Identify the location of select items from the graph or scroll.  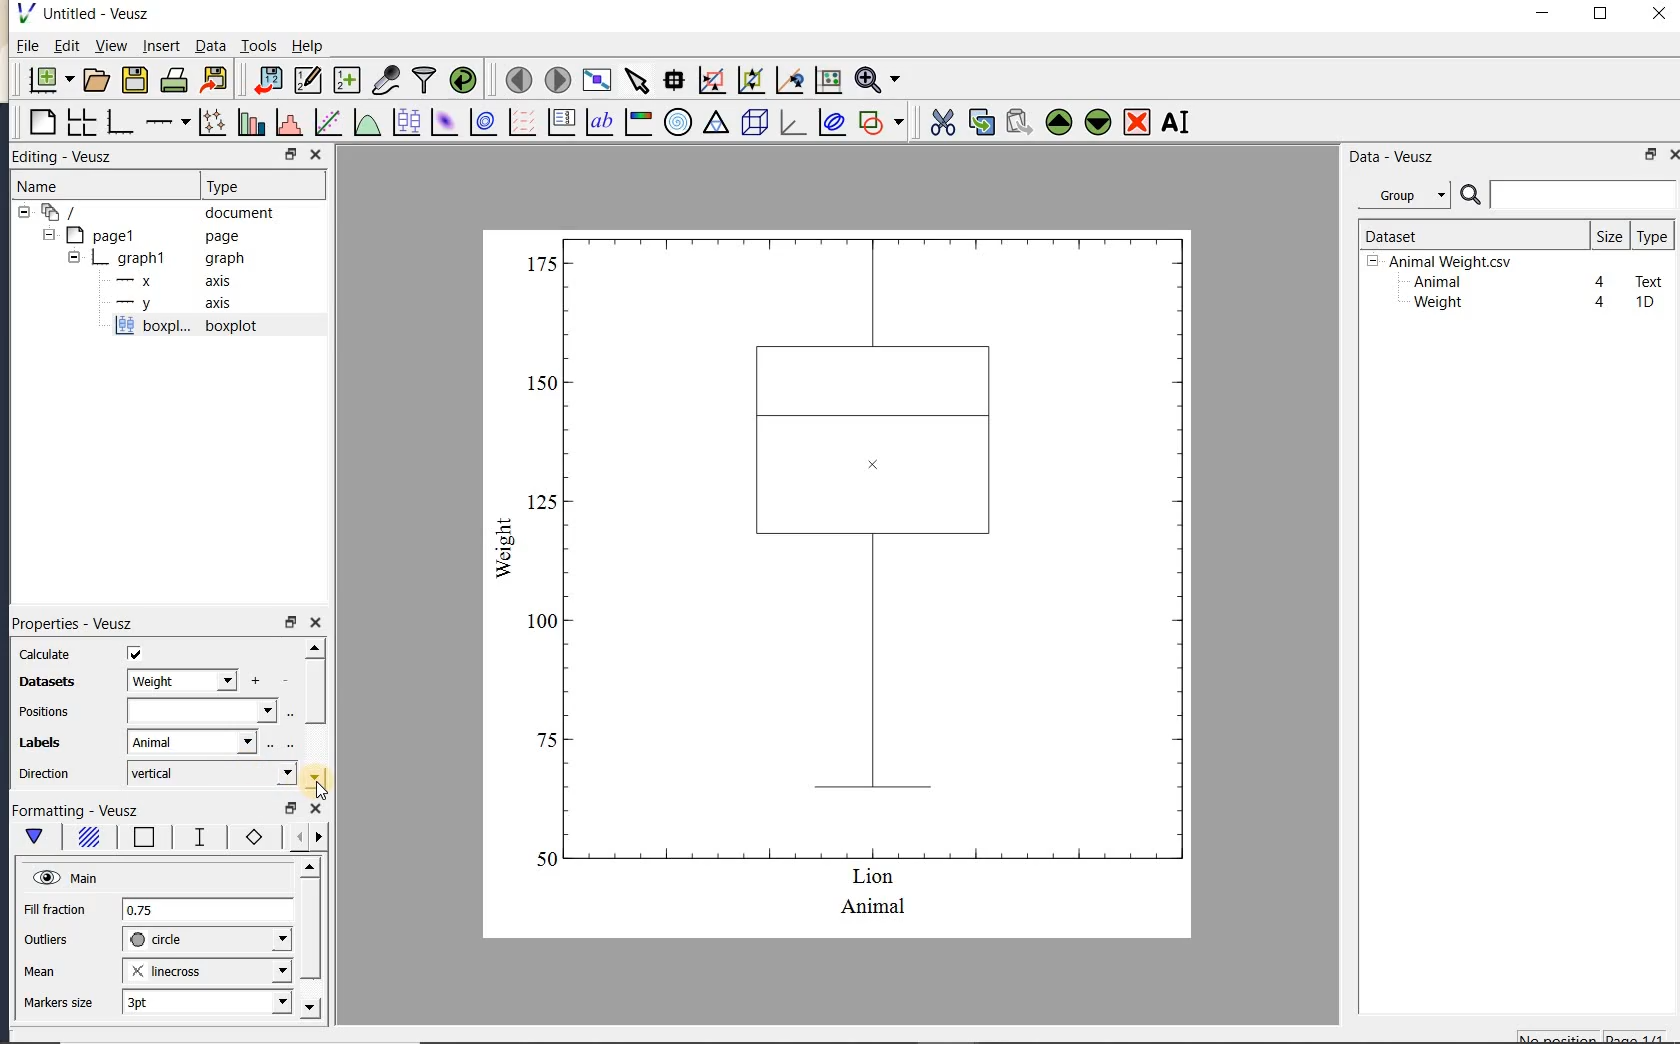
(638, 81).